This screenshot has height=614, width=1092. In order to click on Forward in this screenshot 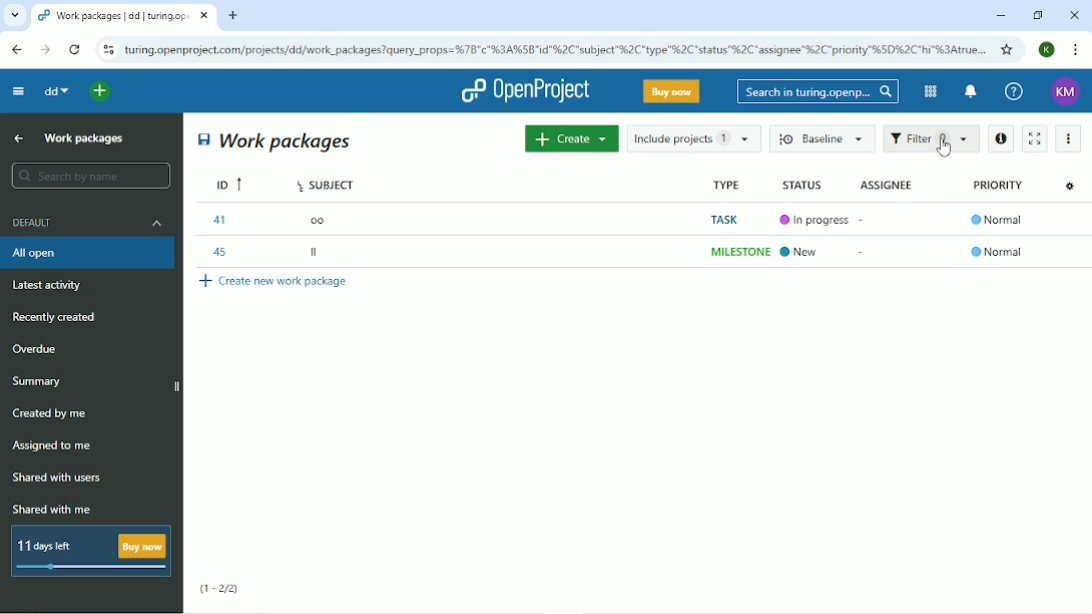, I will do `click(43, 50)`.